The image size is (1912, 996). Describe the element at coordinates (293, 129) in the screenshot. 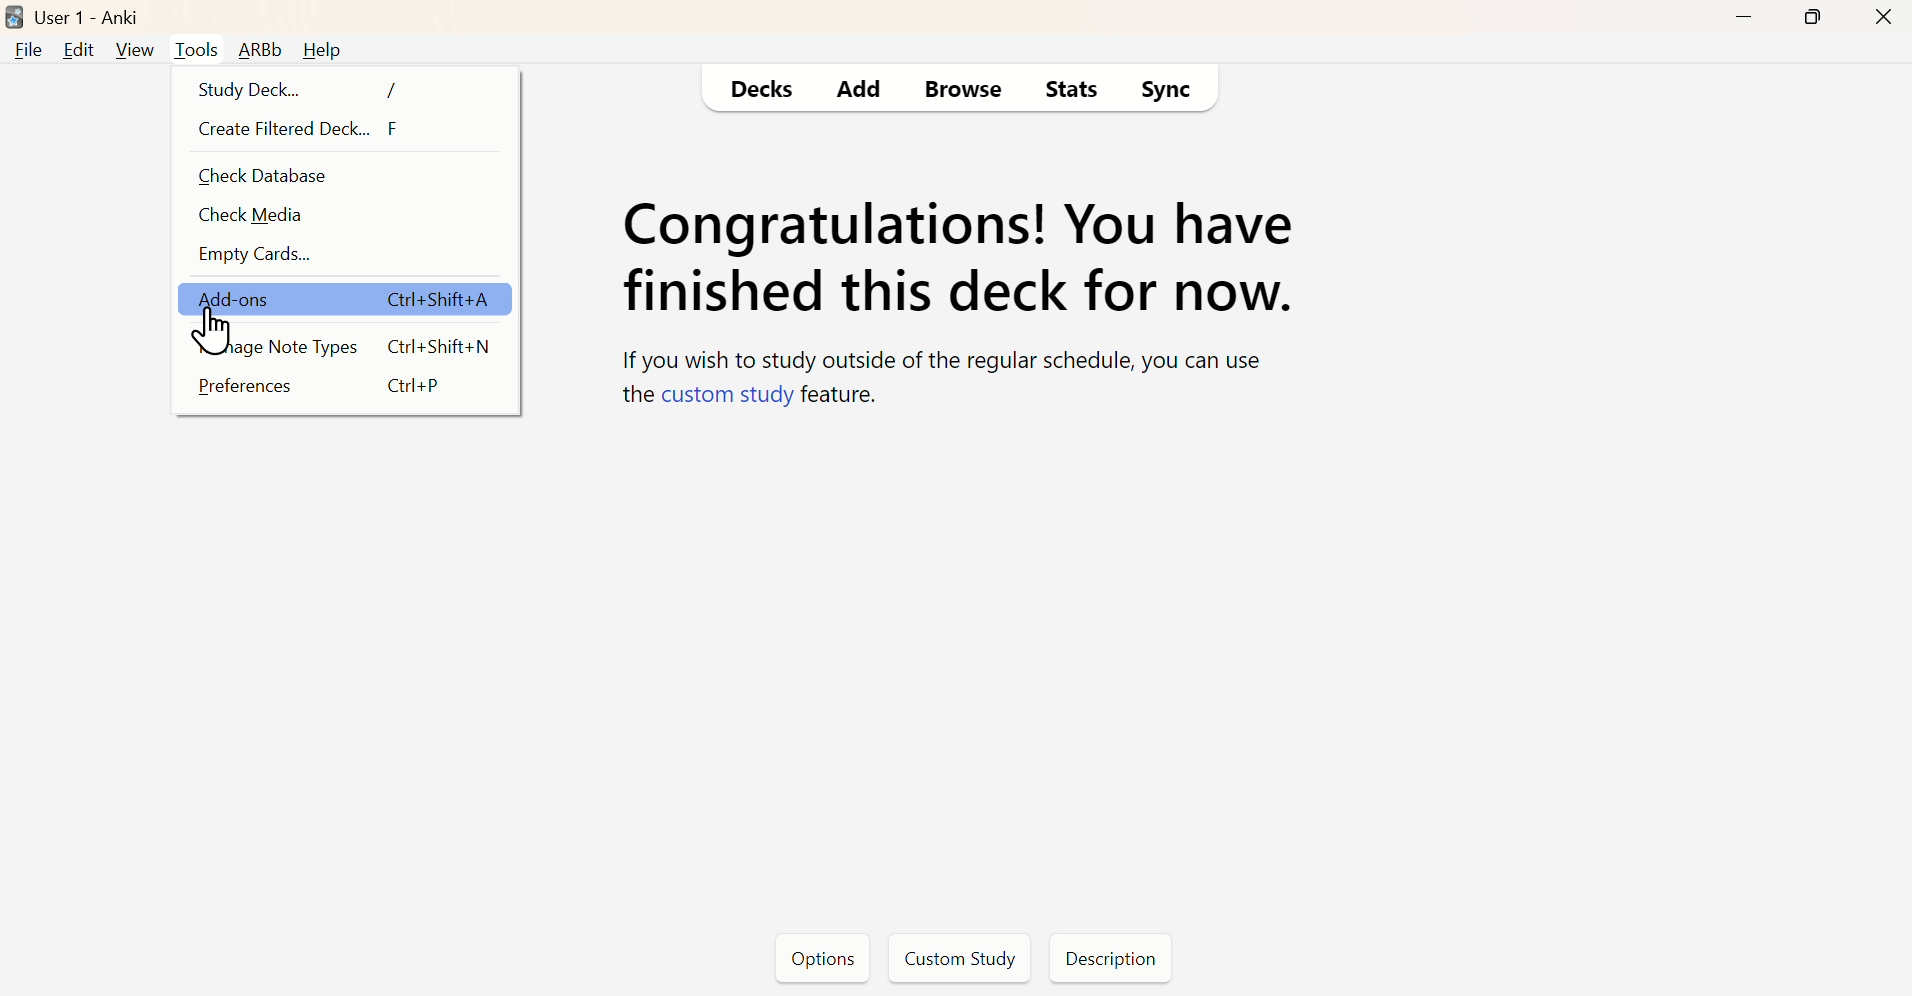

I see `Create Filteres Deck... F` at that location.